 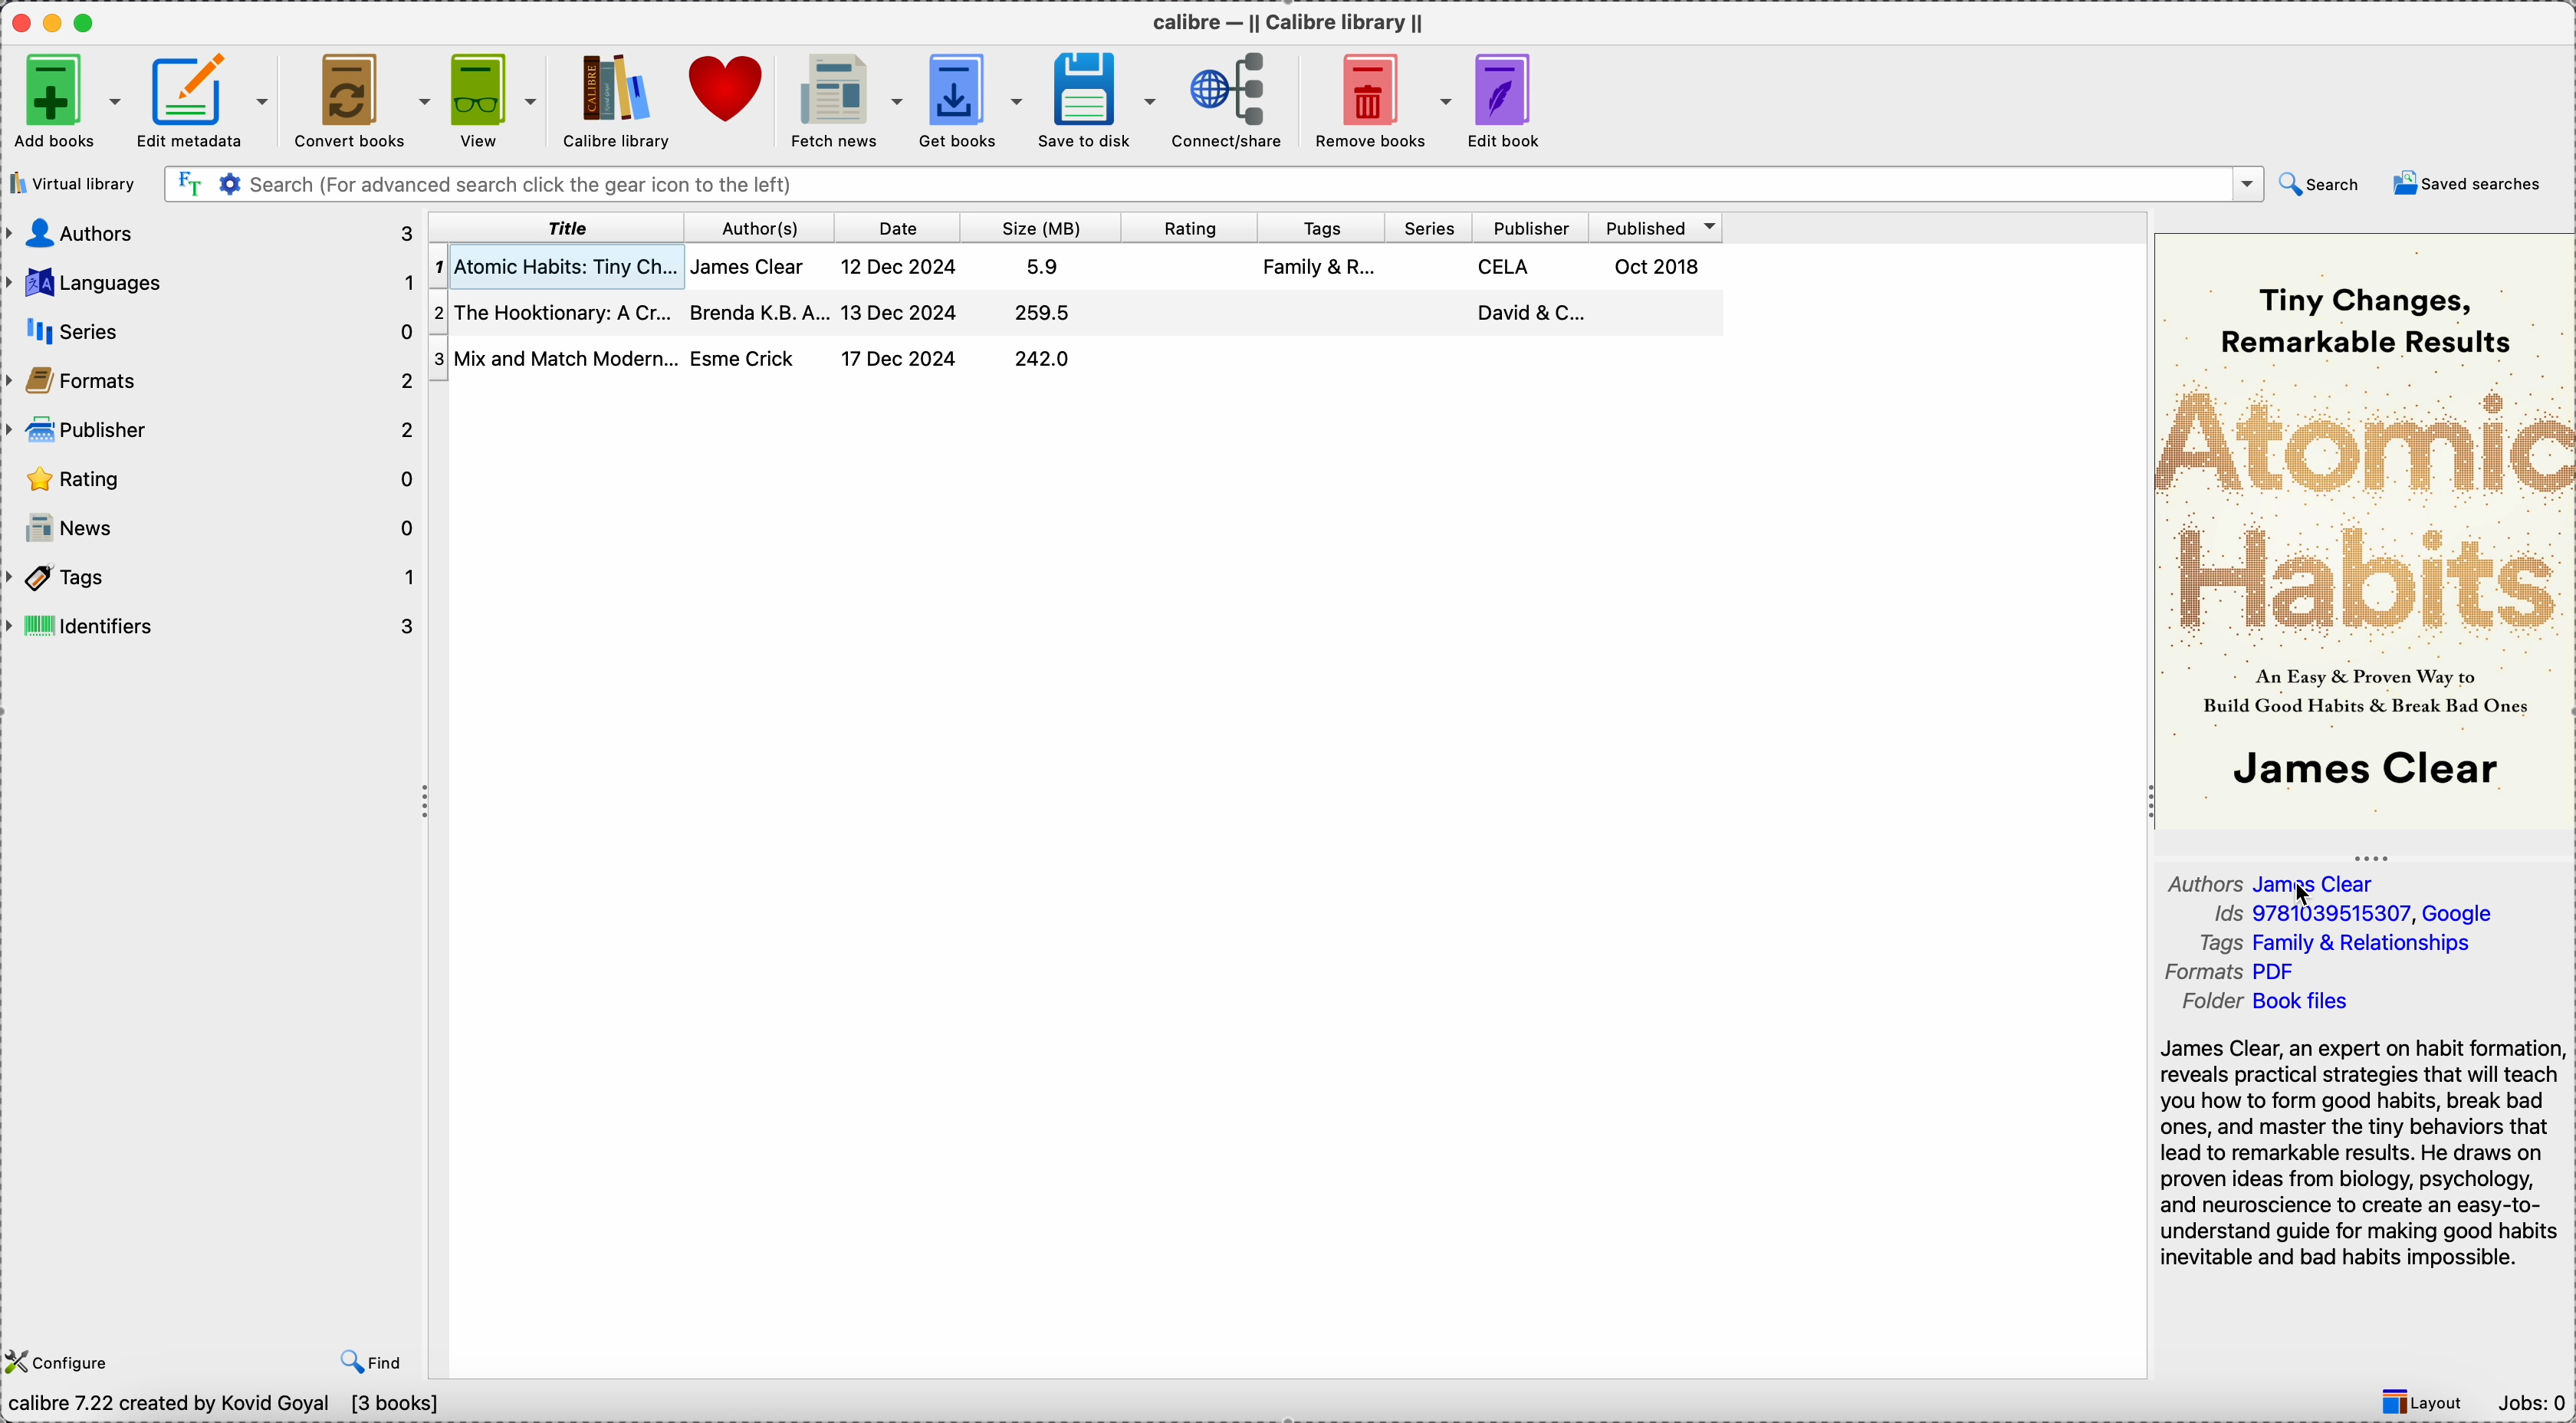 What do you see at coordinates (901, 359) in the screenshot?
I see `17 Dec 2024` at bounding box center [901, 359].